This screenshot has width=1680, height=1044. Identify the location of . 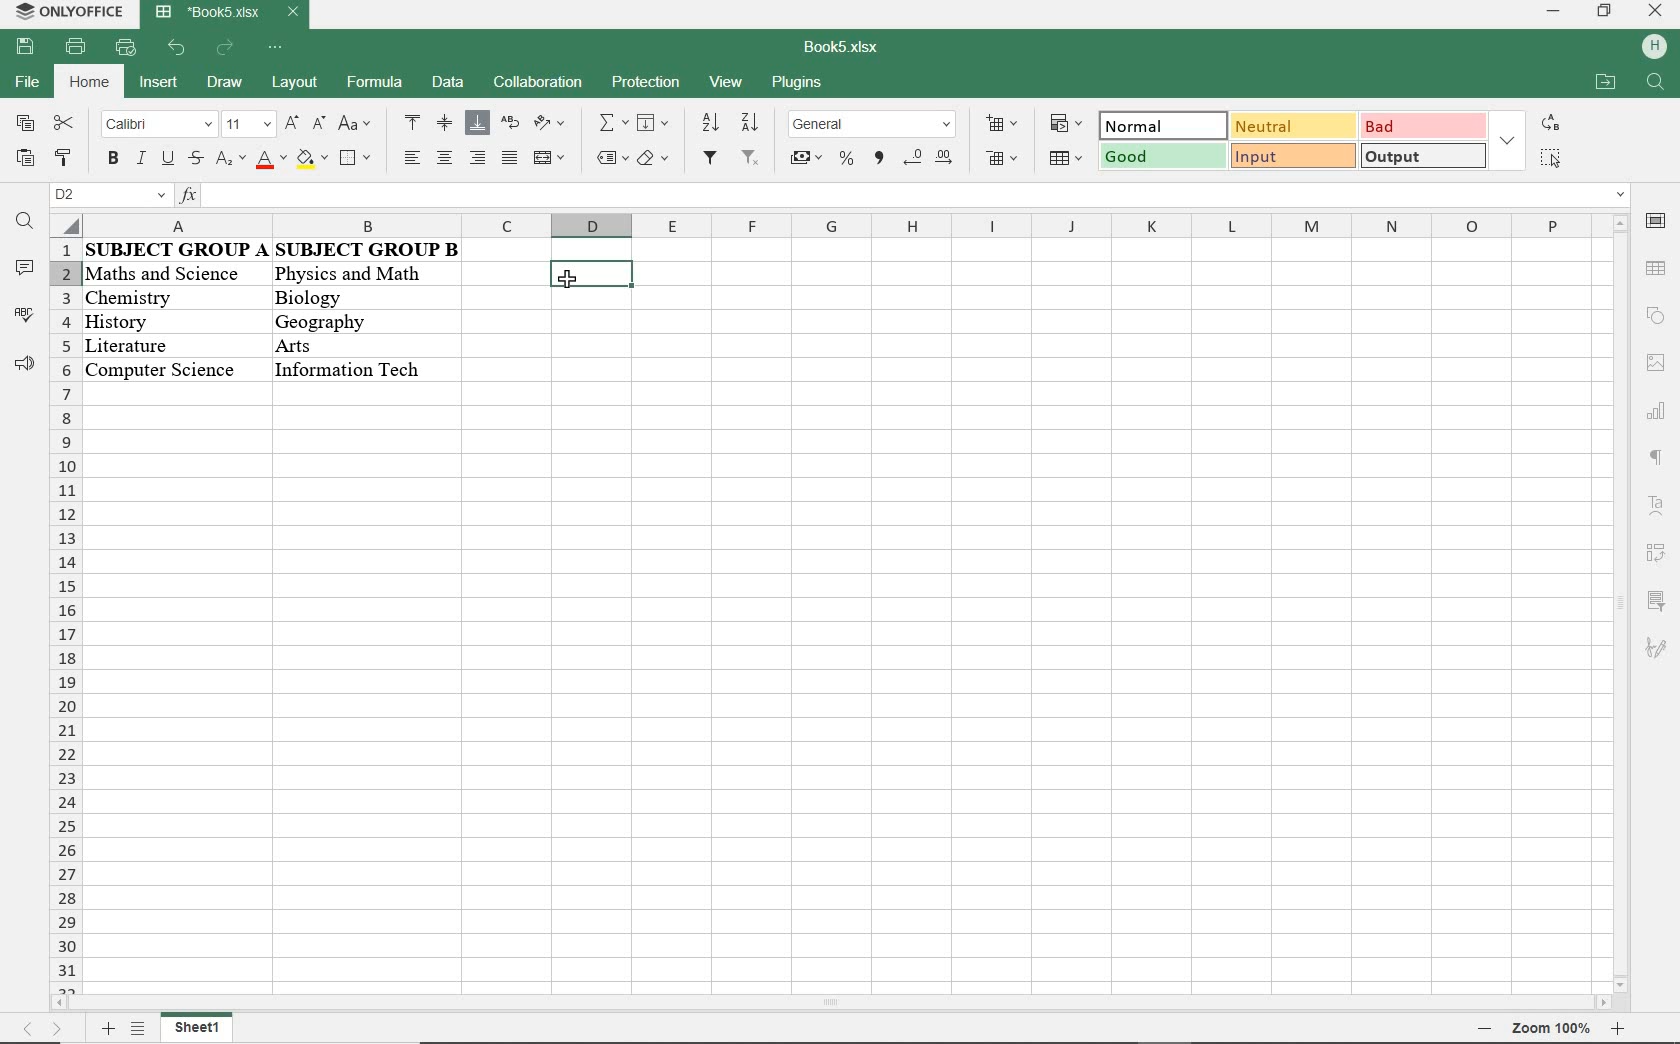
(352, 369).